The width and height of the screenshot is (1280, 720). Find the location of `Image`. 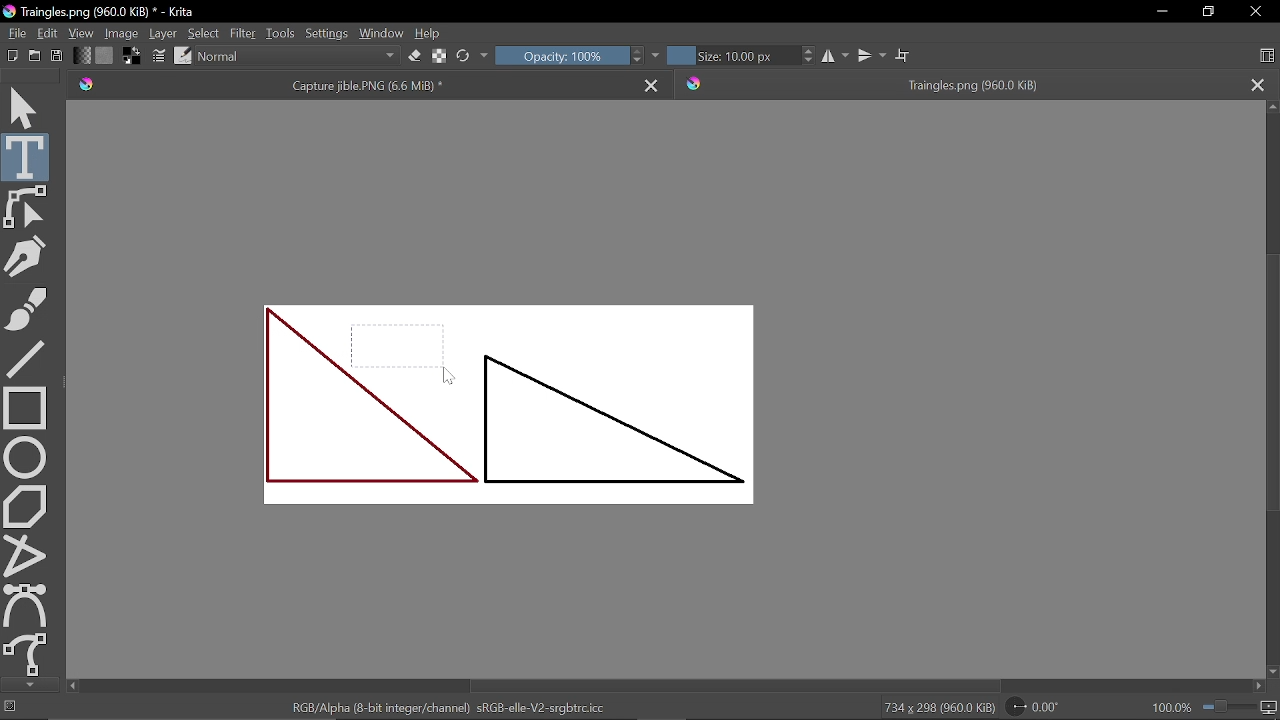

Image is located at coordinates (120, 34).